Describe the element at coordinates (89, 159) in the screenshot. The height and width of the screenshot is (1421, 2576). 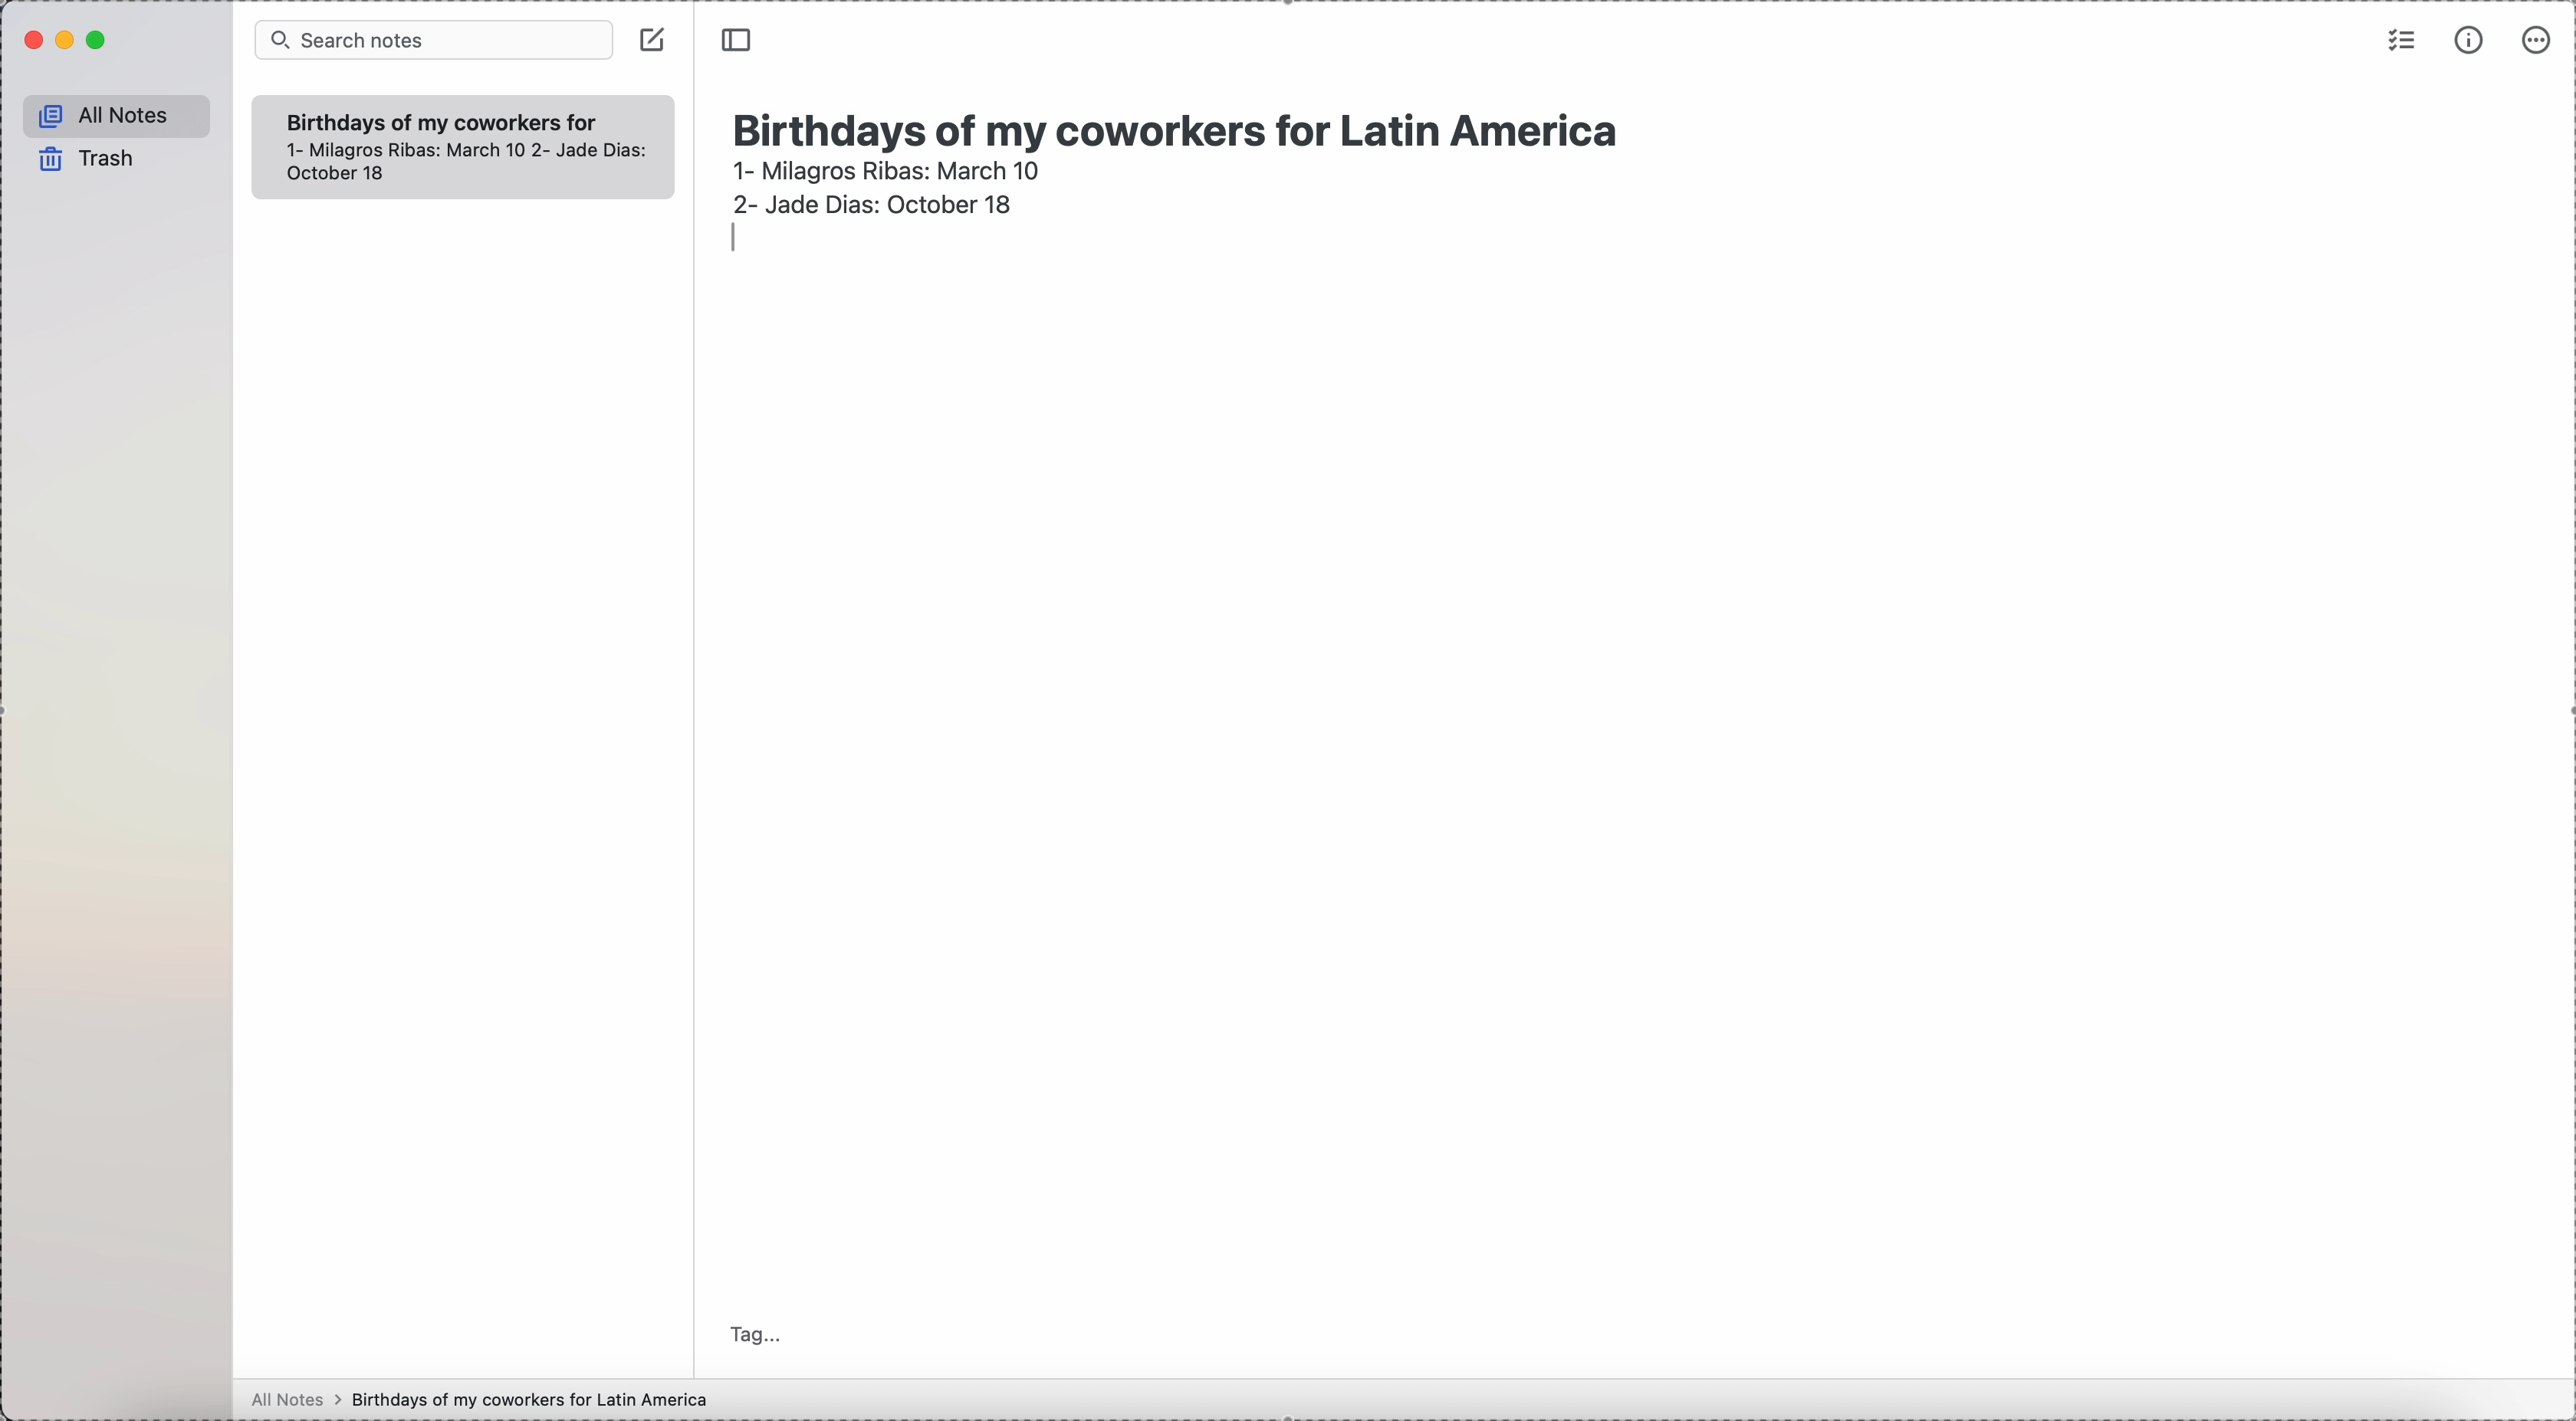
I see `trash` at that location.